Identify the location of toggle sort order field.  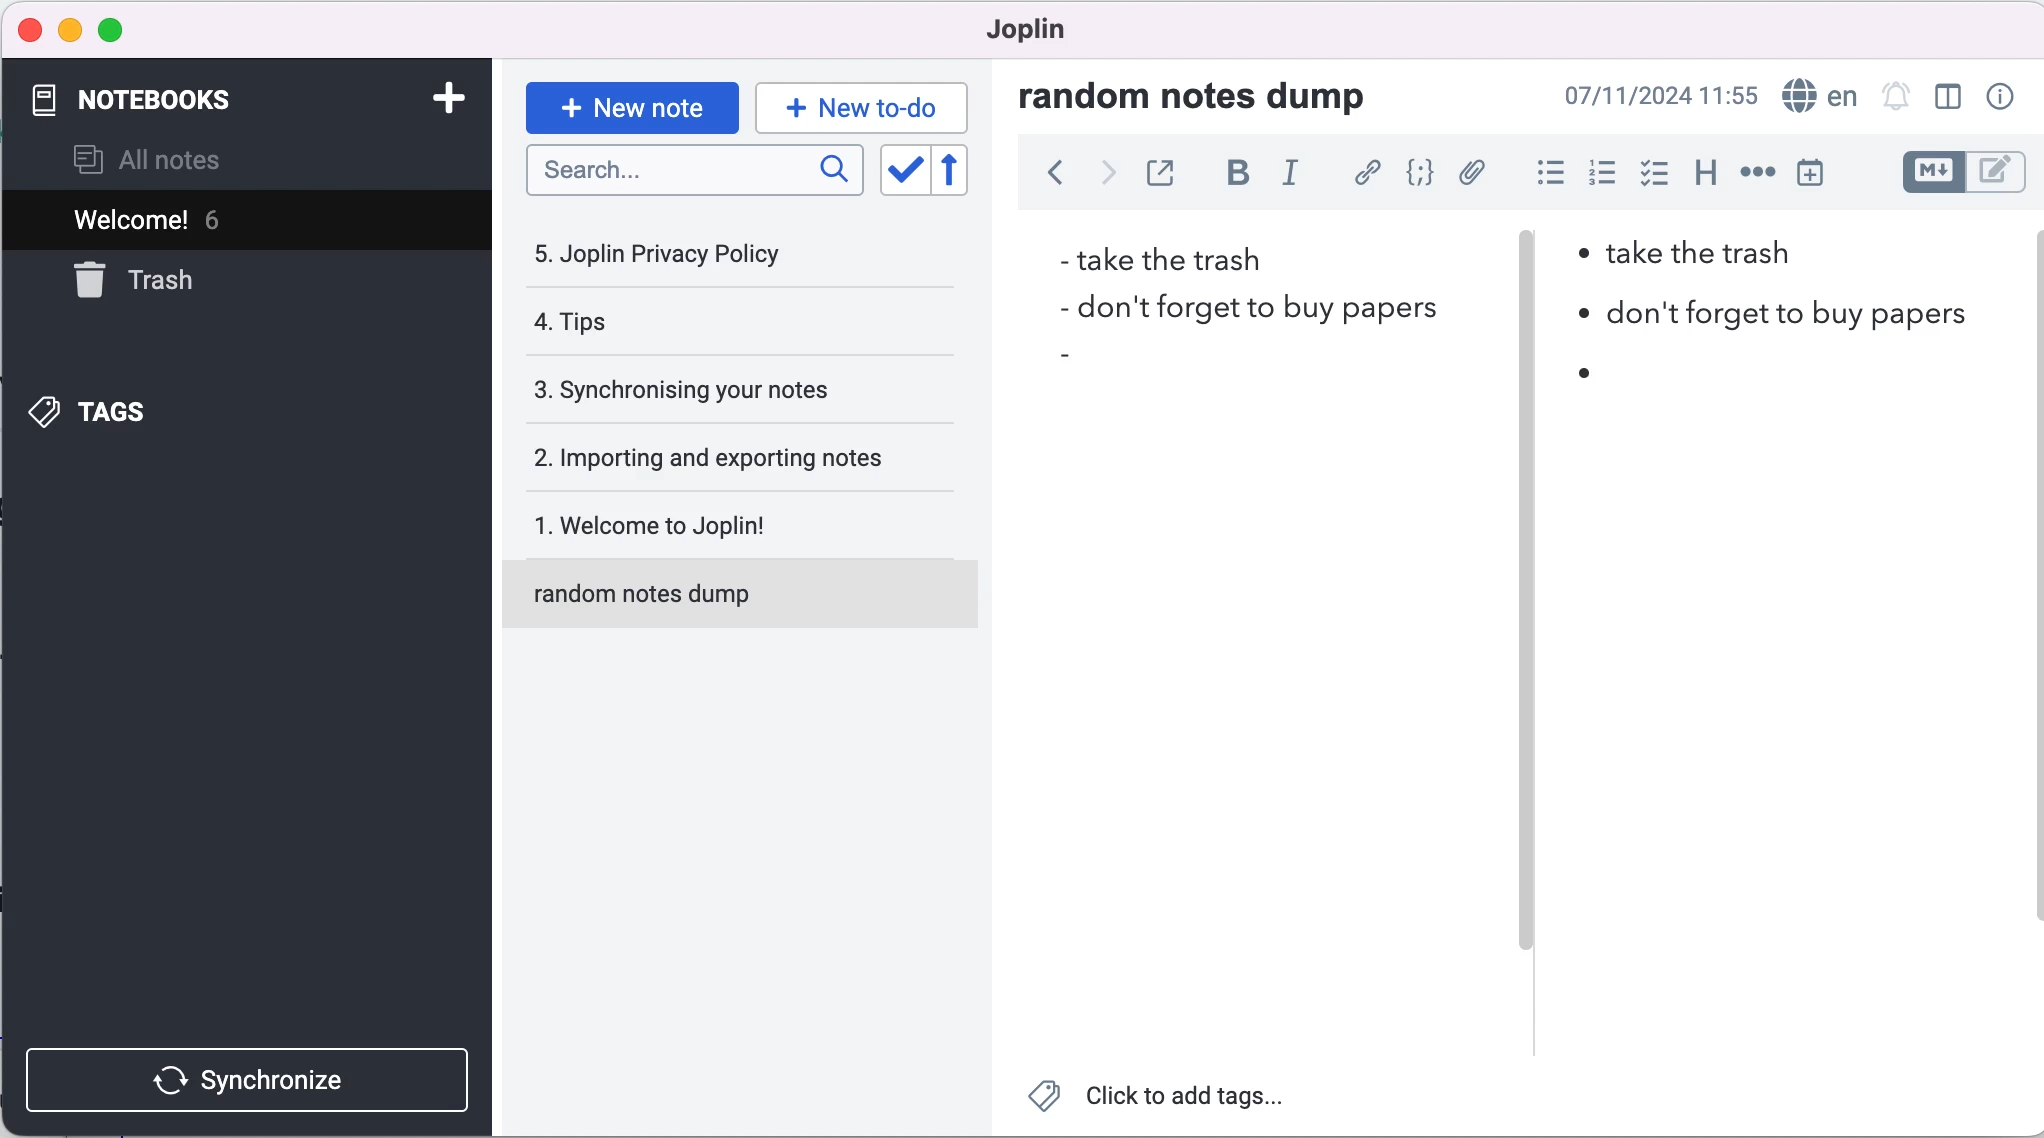
(902, 170).